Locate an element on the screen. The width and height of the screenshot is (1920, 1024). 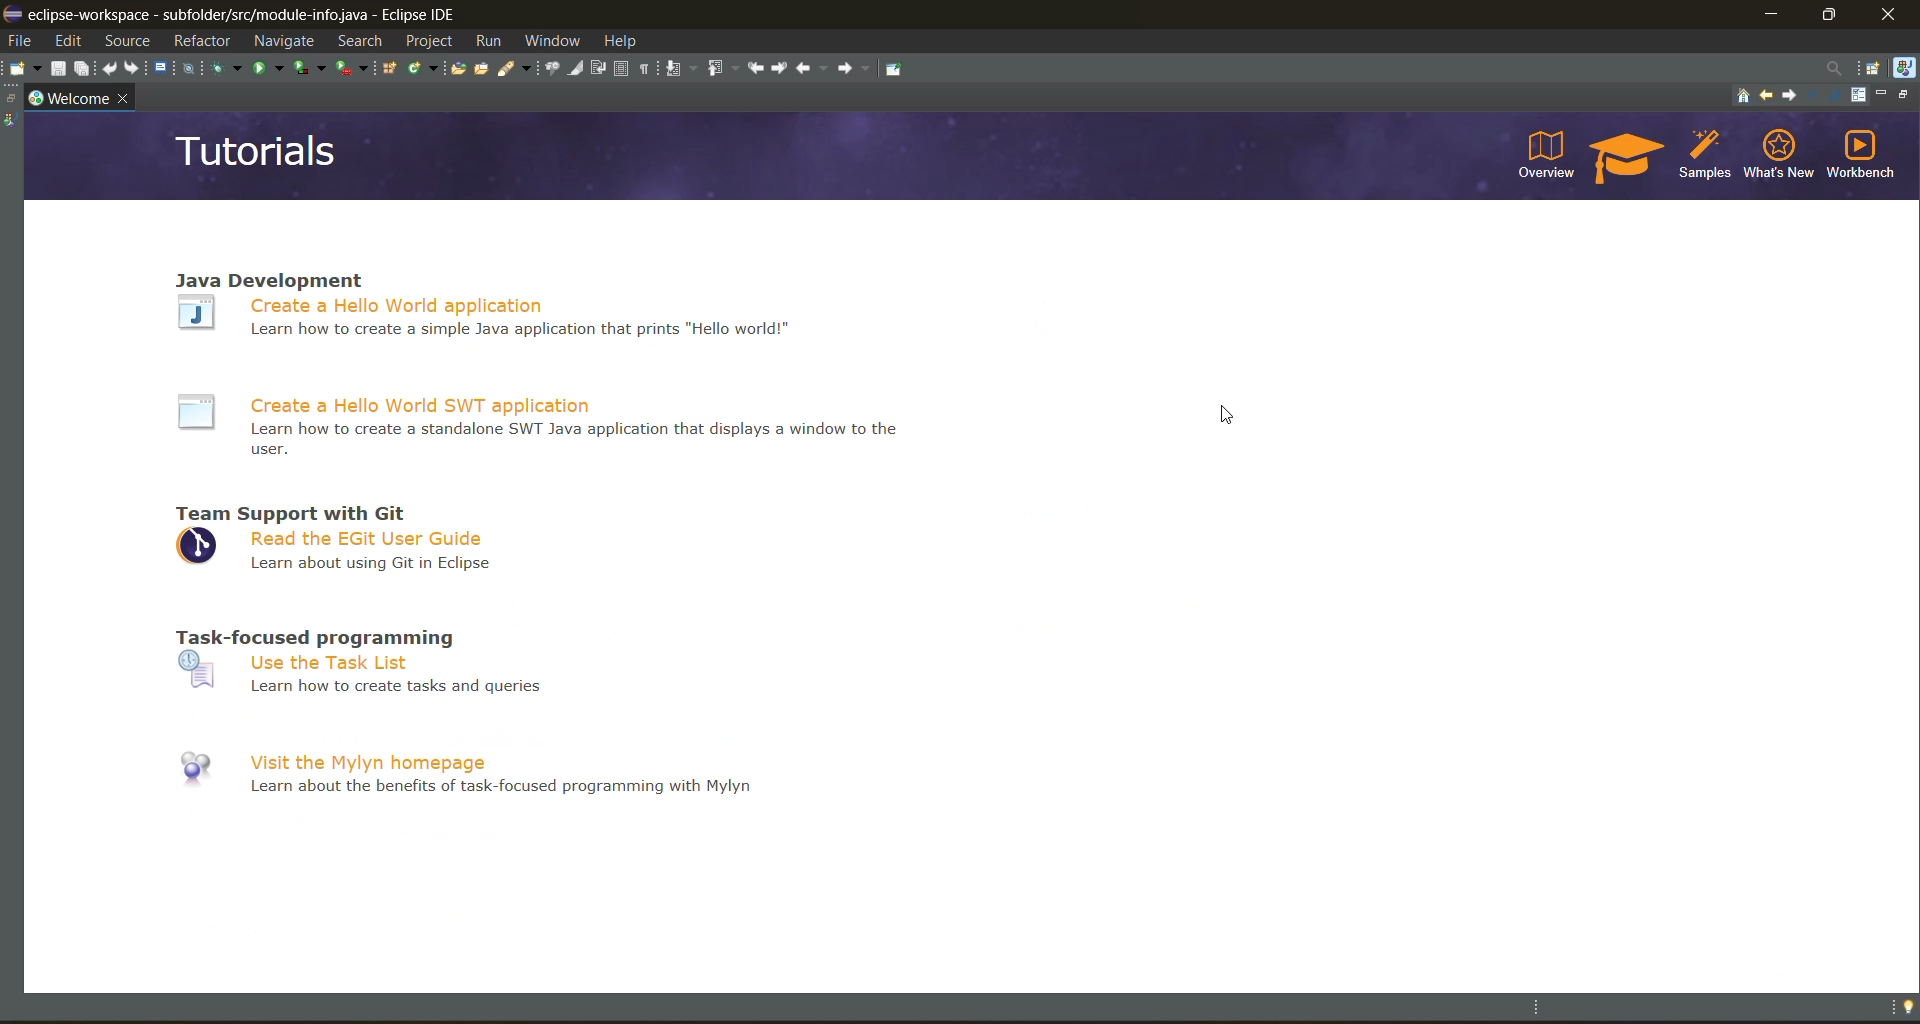
back is located at coordinates (811, 70).